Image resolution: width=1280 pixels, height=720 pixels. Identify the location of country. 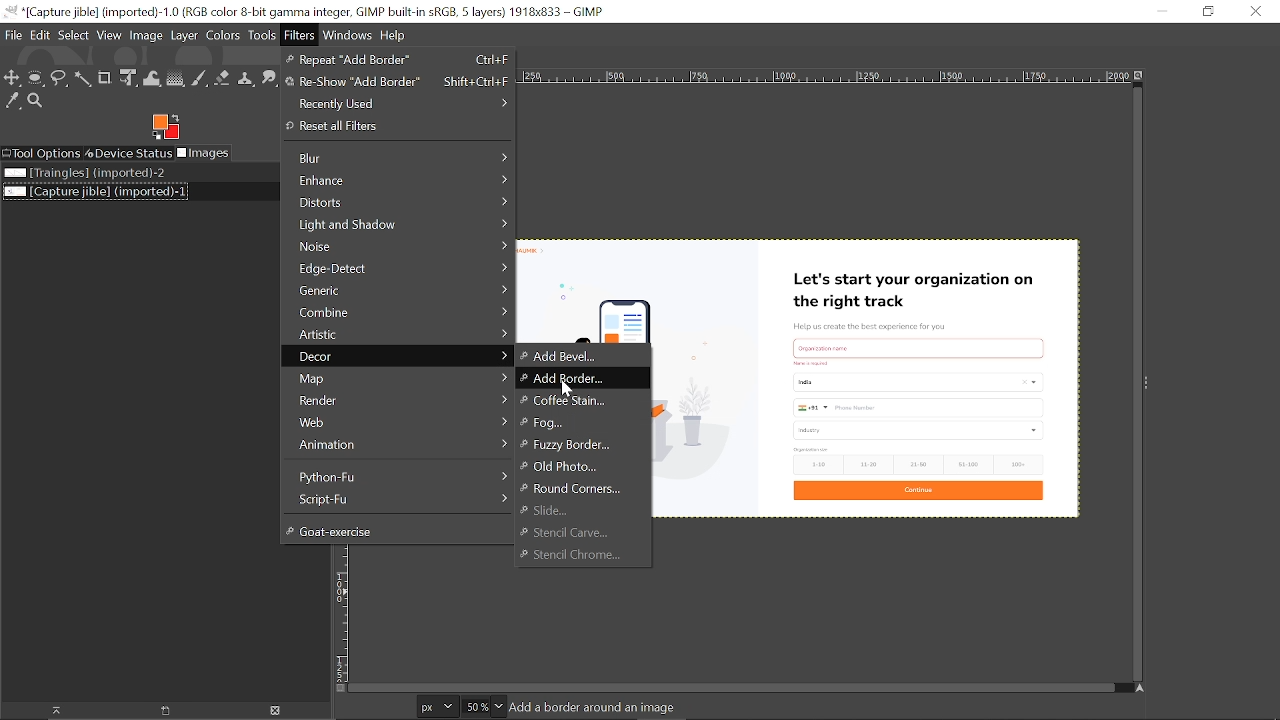
(918, 381).